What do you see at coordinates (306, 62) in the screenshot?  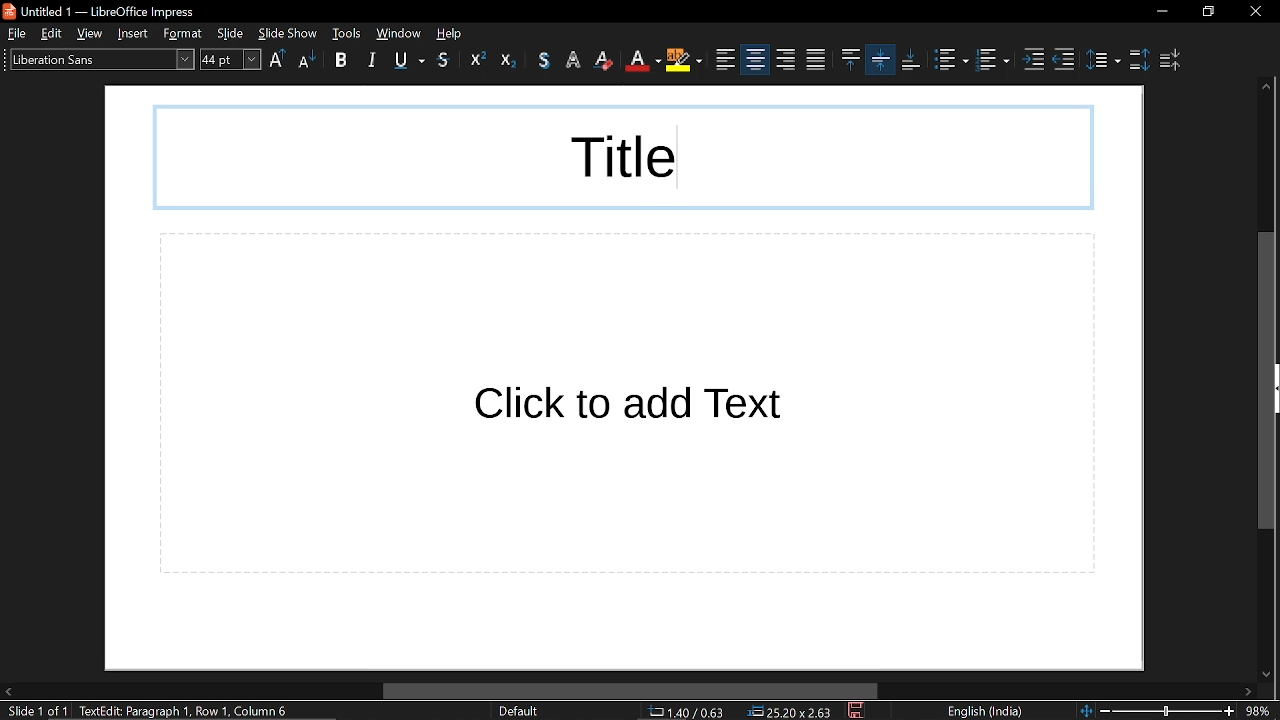 I see `lowercase` at bounding box center [306, 62].